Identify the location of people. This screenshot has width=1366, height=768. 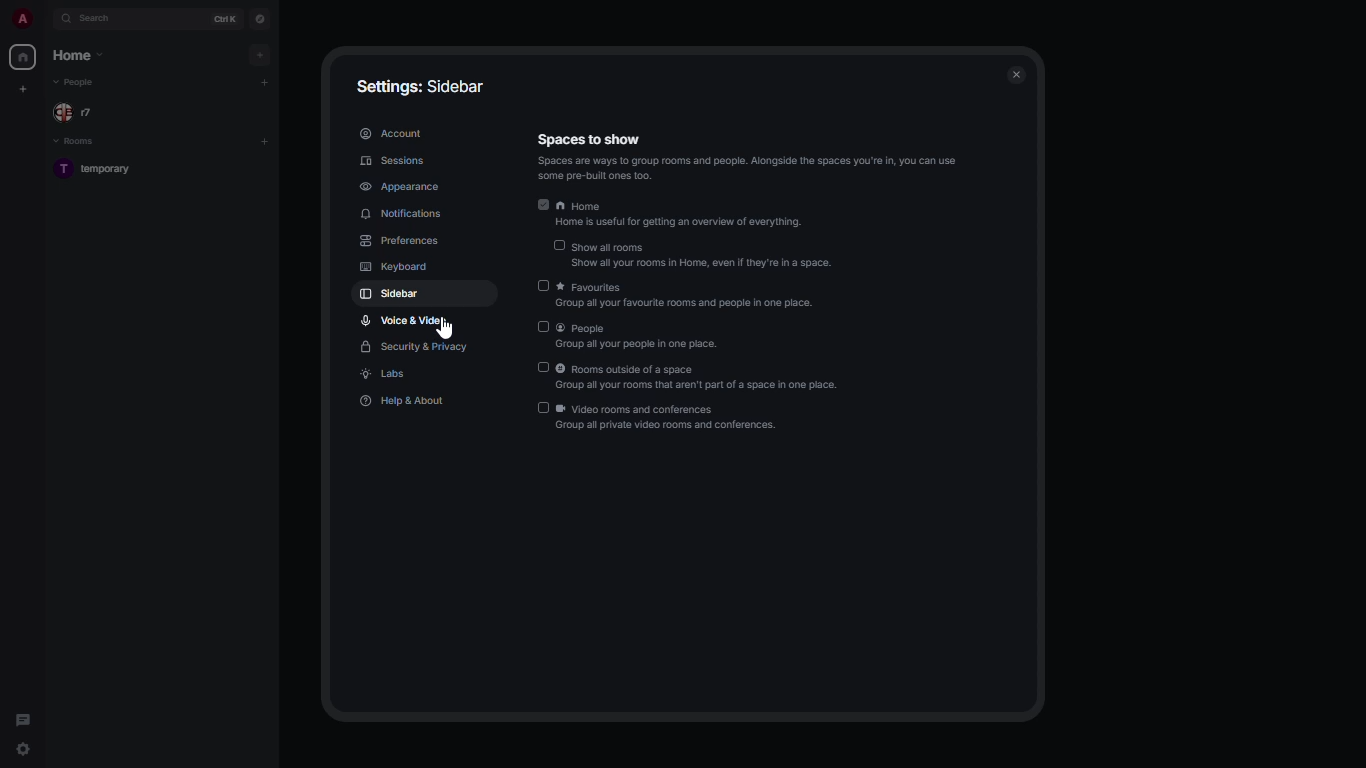
(83, 83).